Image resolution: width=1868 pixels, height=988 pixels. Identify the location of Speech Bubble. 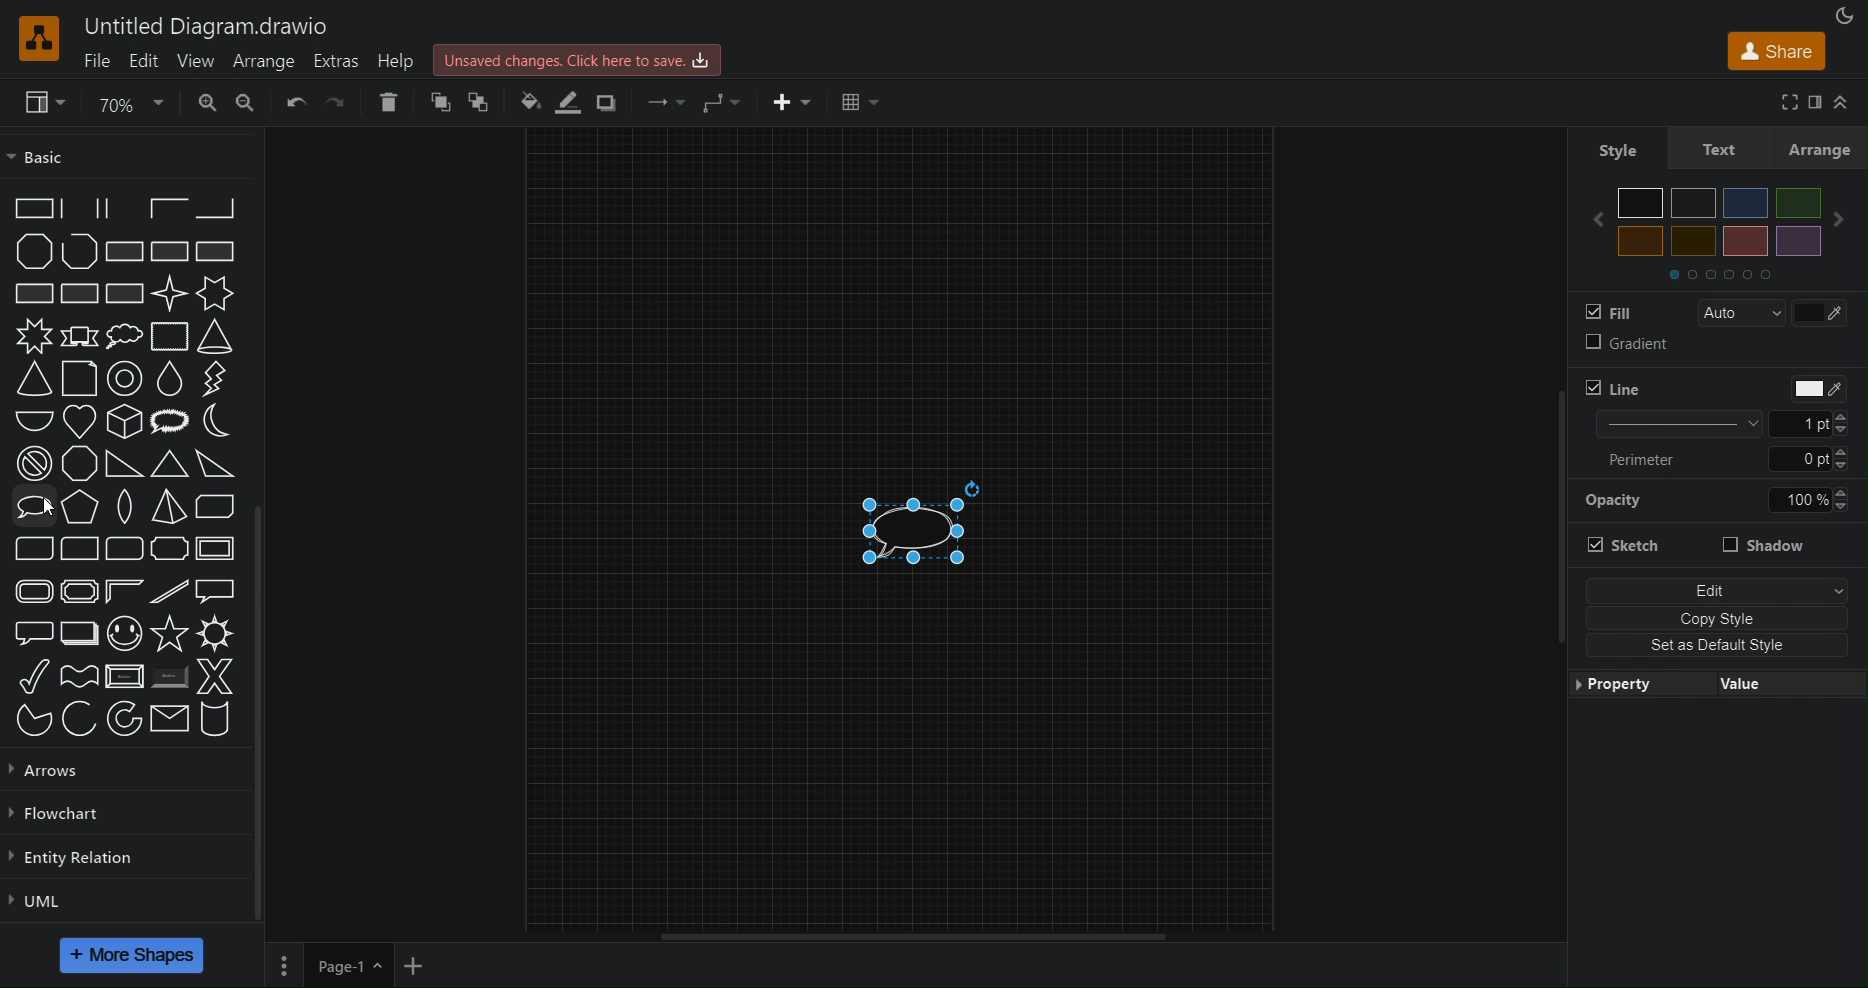
(923, 525).